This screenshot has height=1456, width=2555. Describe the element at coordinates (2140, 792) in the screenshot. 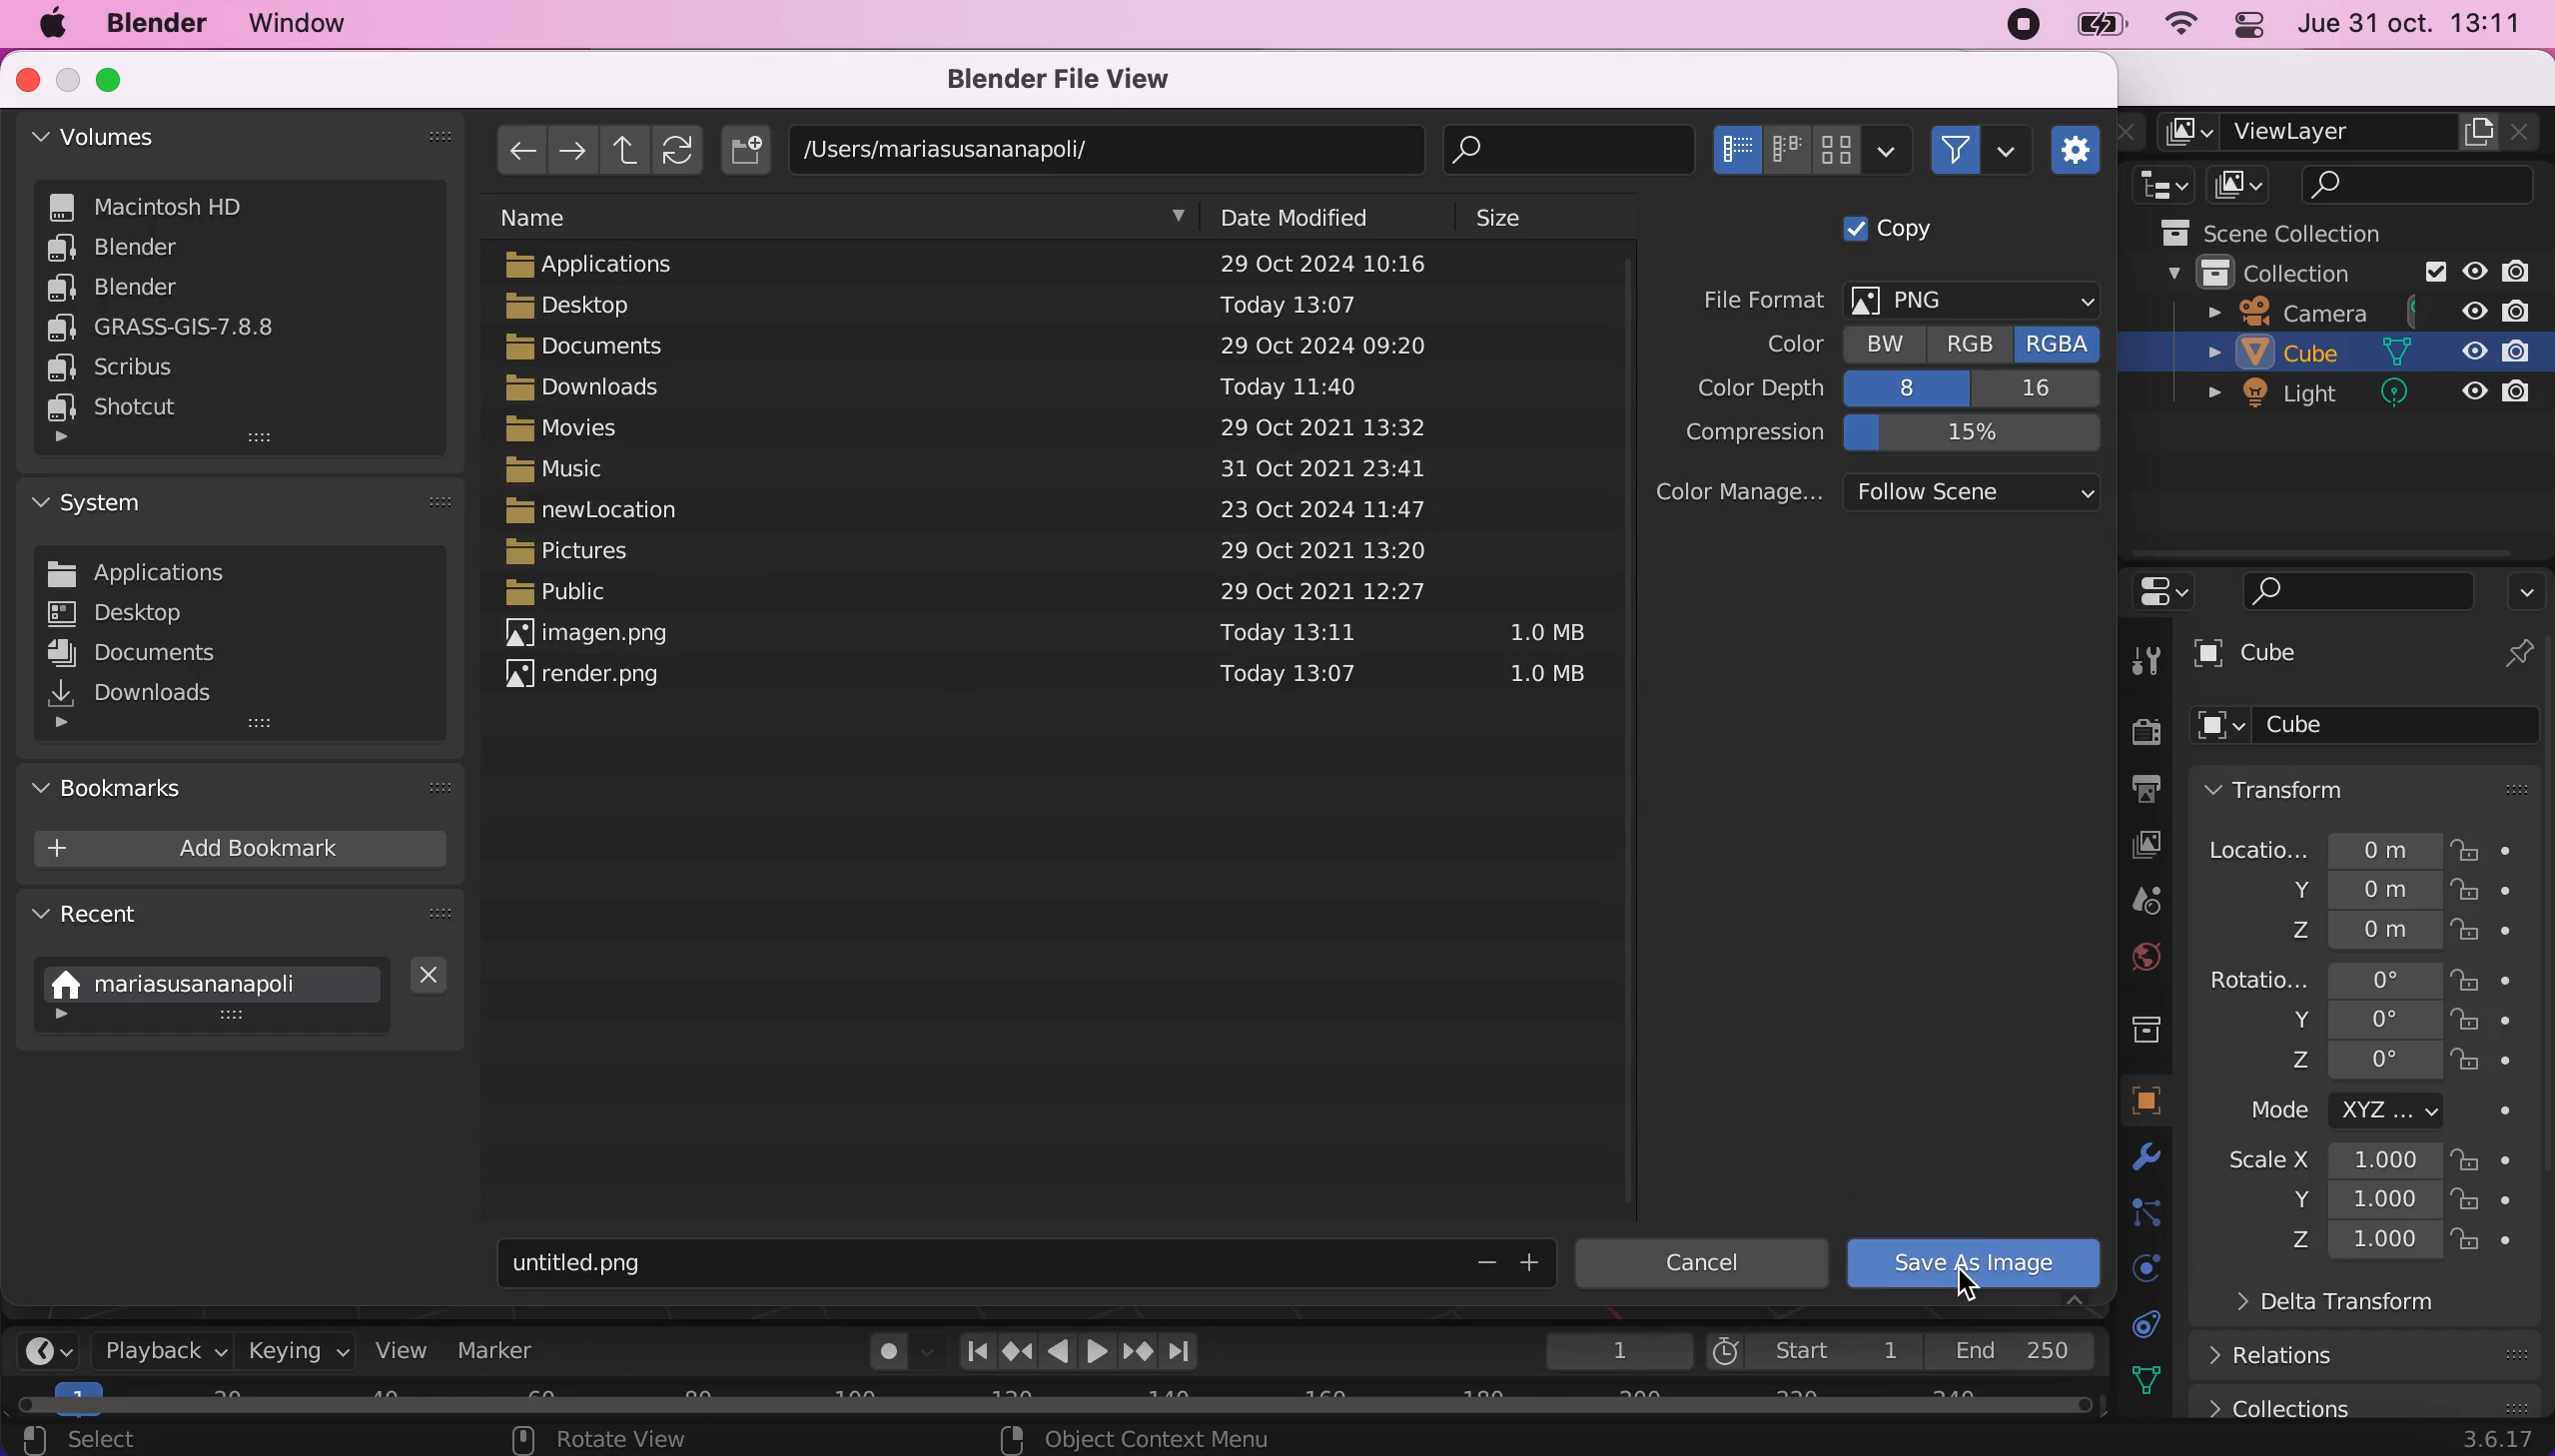

I see `output` at that location.